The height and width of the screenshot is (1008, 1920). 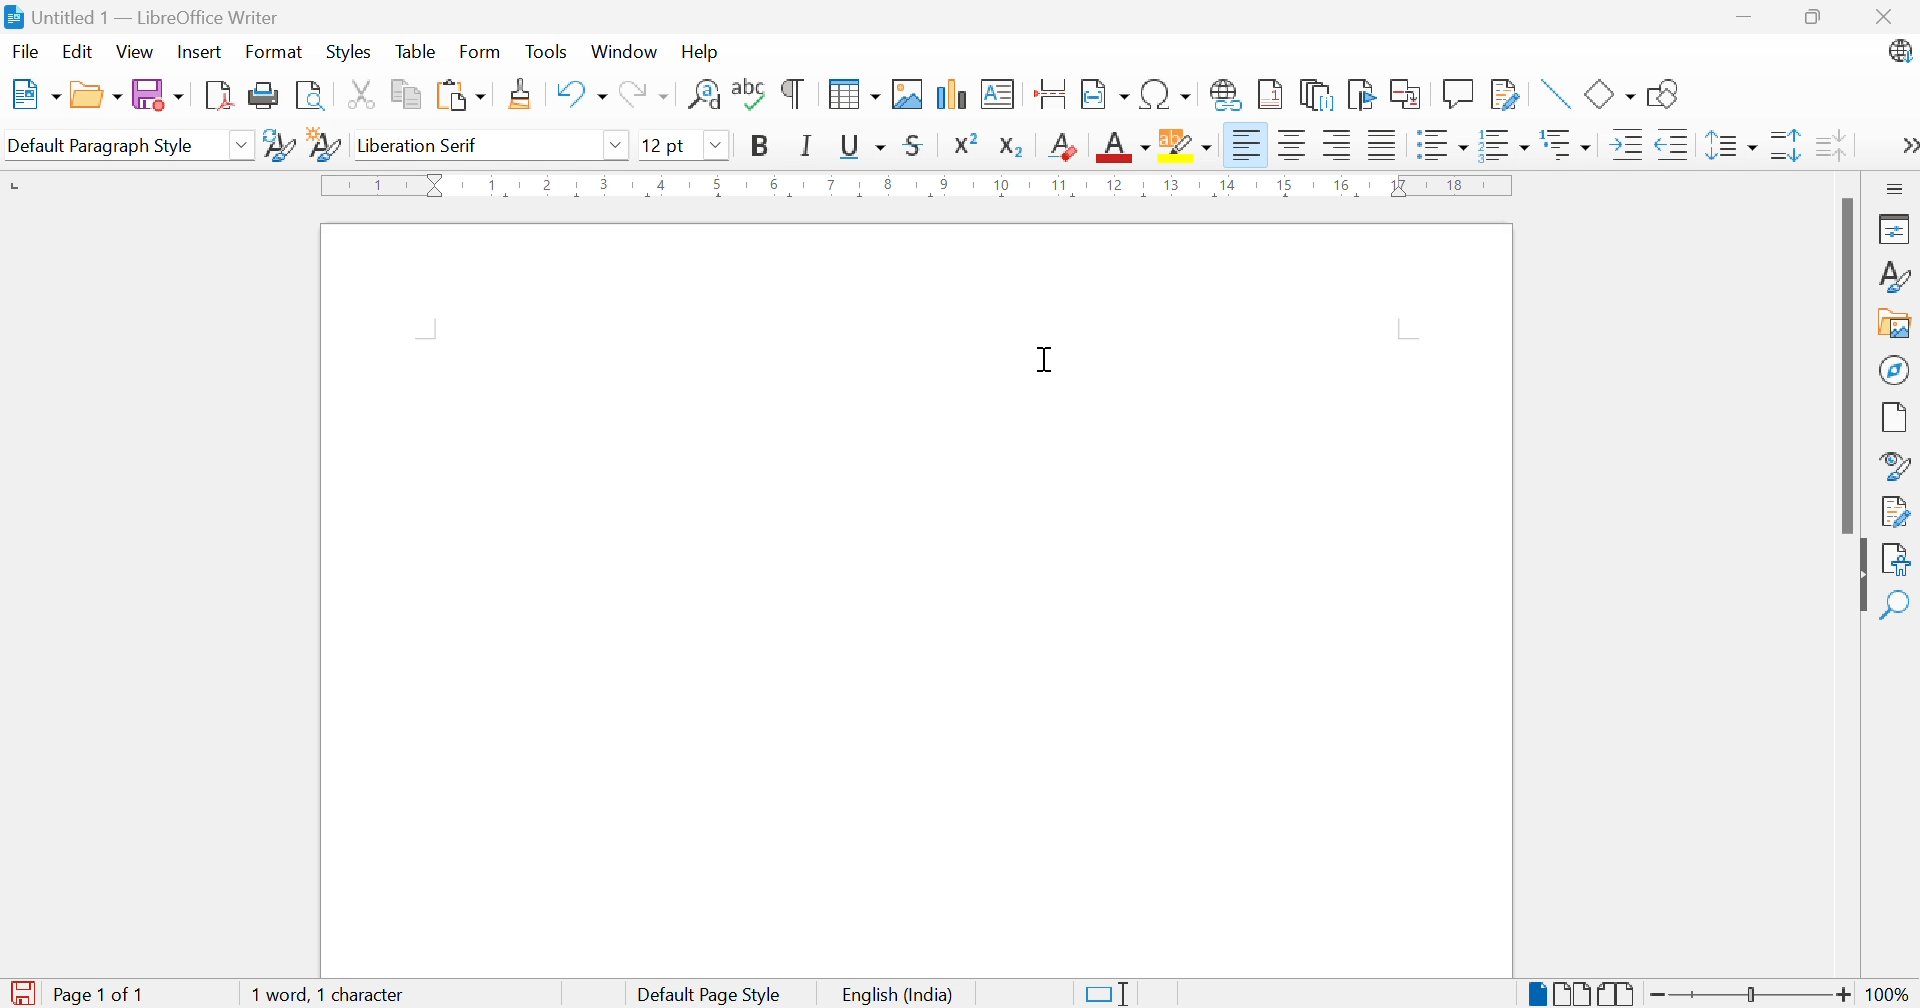 What do you see at coordinates (1897, 510) in the screenshot?
I see `Manage Changes` at bounding box center [1897, 510].